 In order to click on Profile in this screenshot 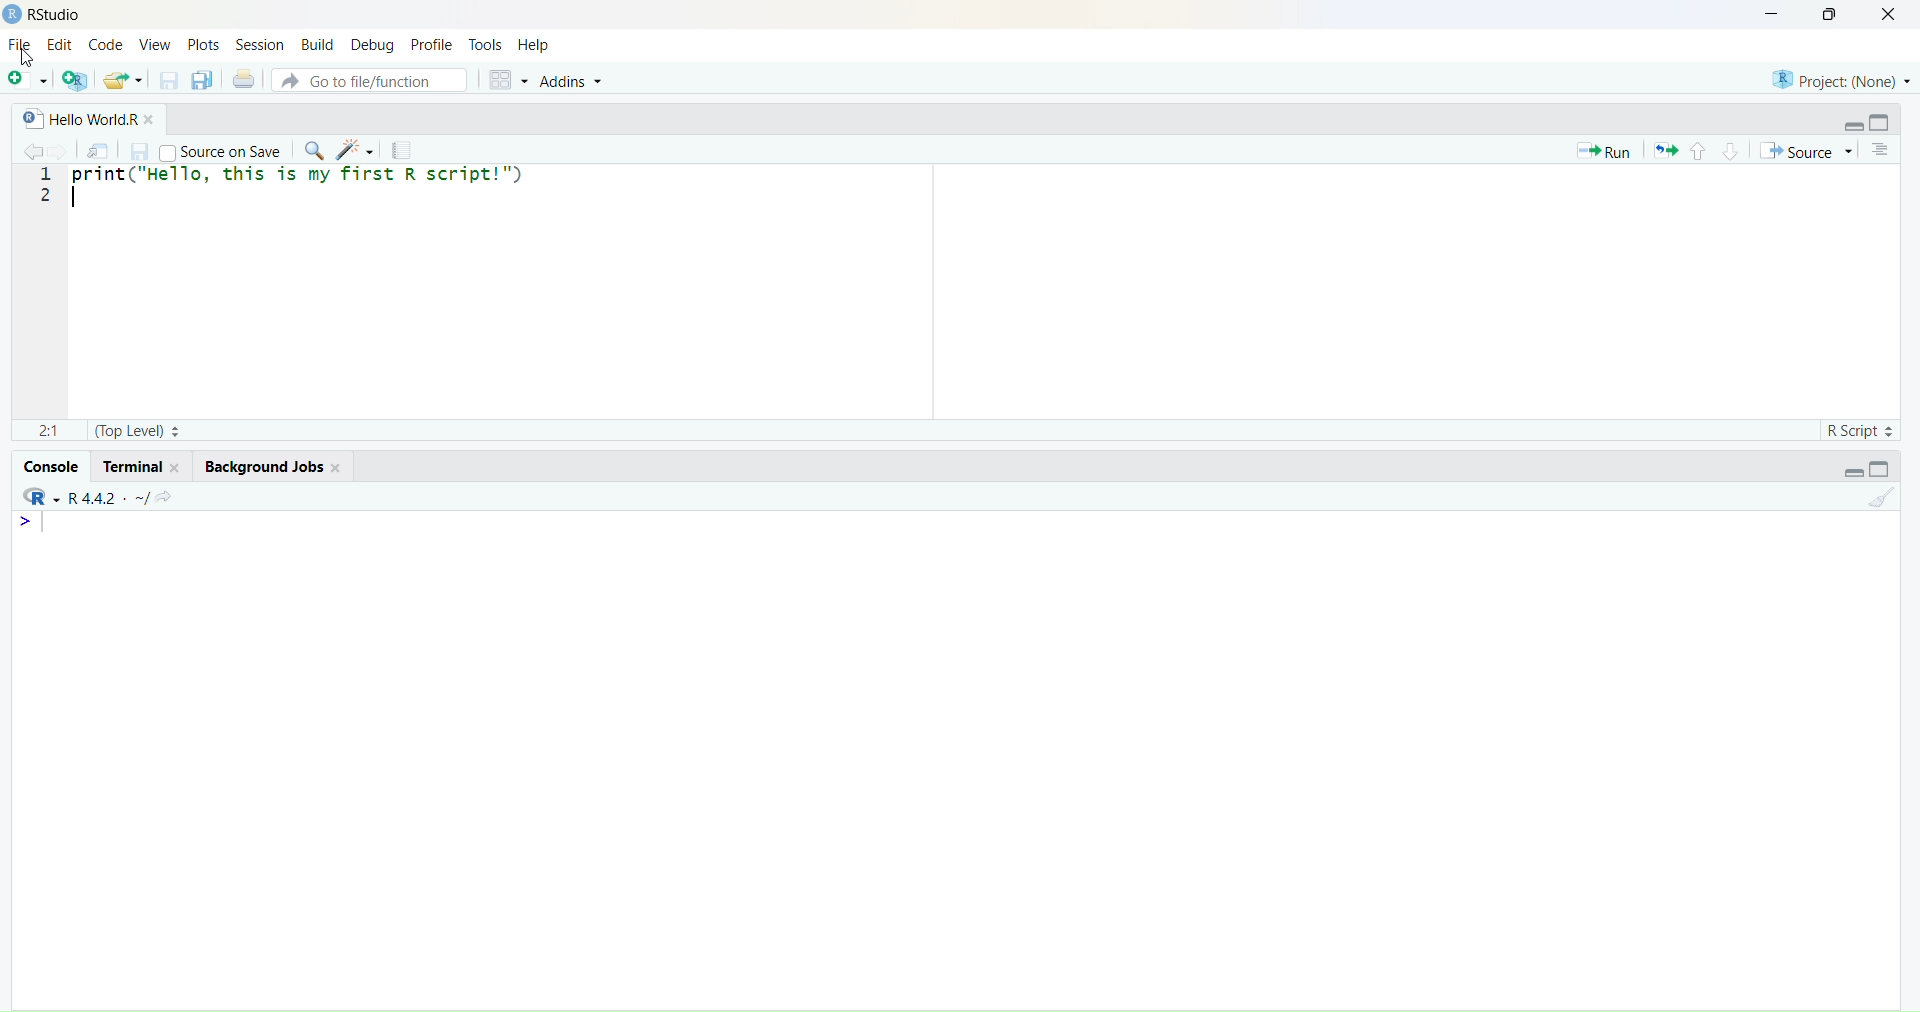, I will do `click(431, 44)`.